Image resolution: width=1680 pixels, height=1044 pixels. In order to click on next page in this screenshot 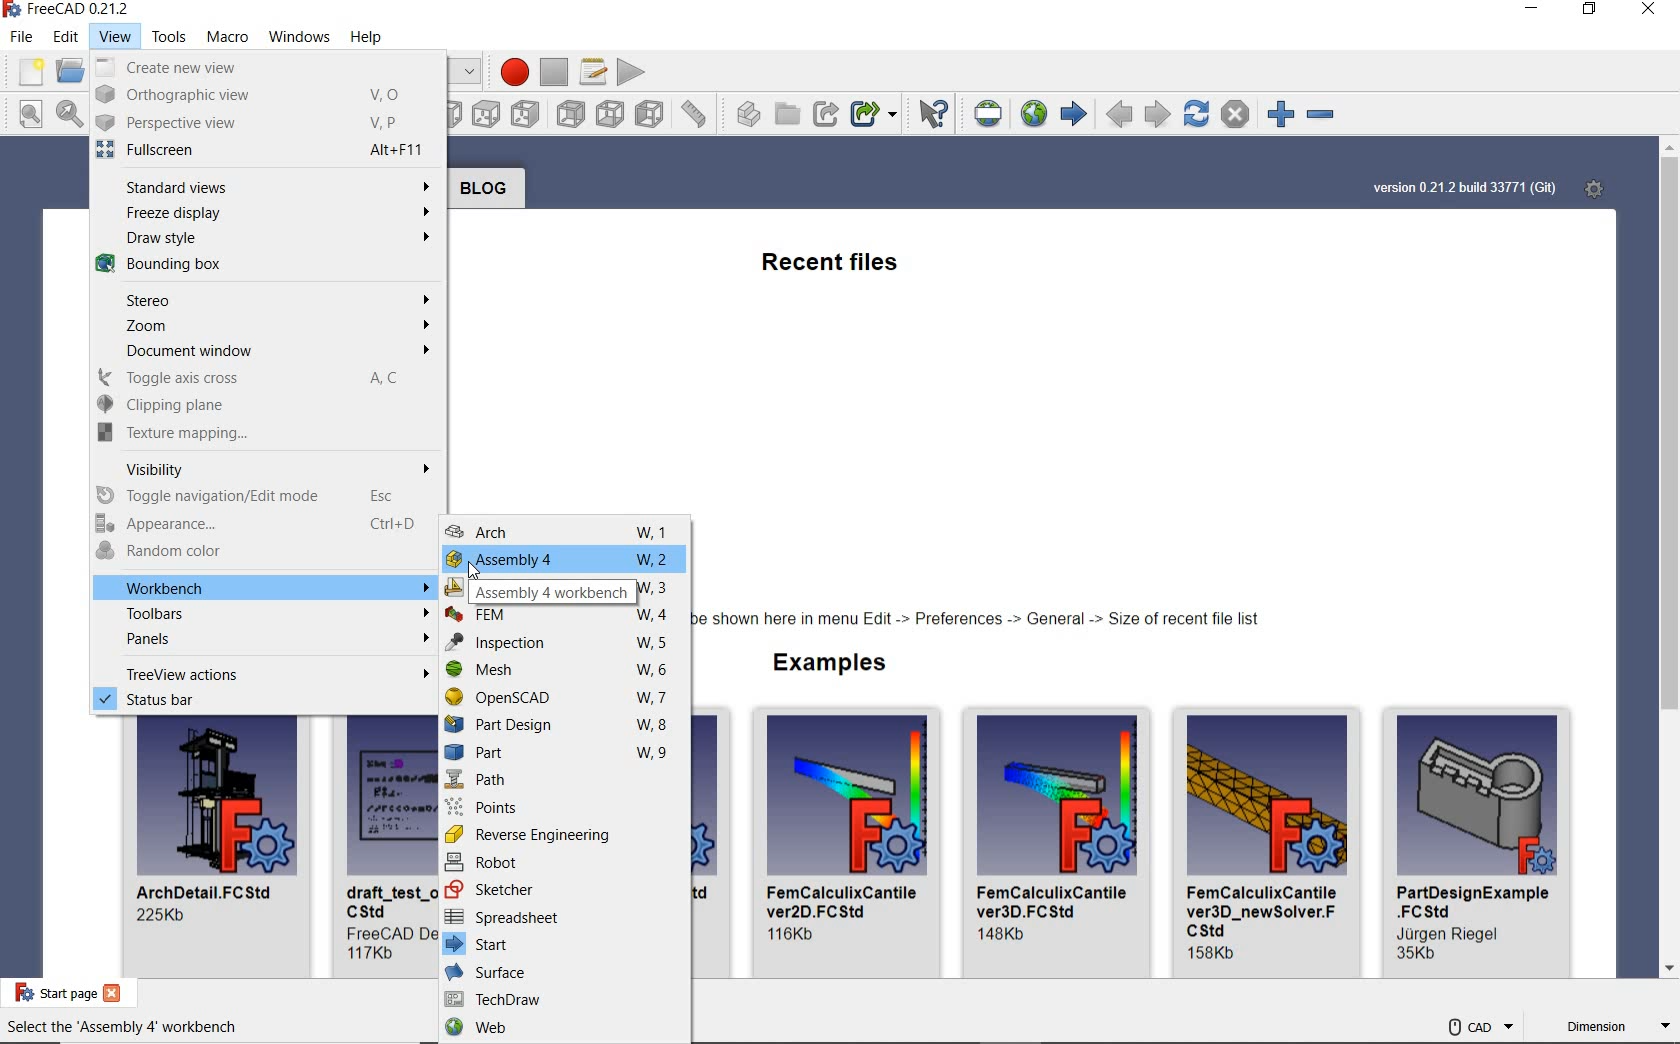, I will do `click(1160, 112)`.